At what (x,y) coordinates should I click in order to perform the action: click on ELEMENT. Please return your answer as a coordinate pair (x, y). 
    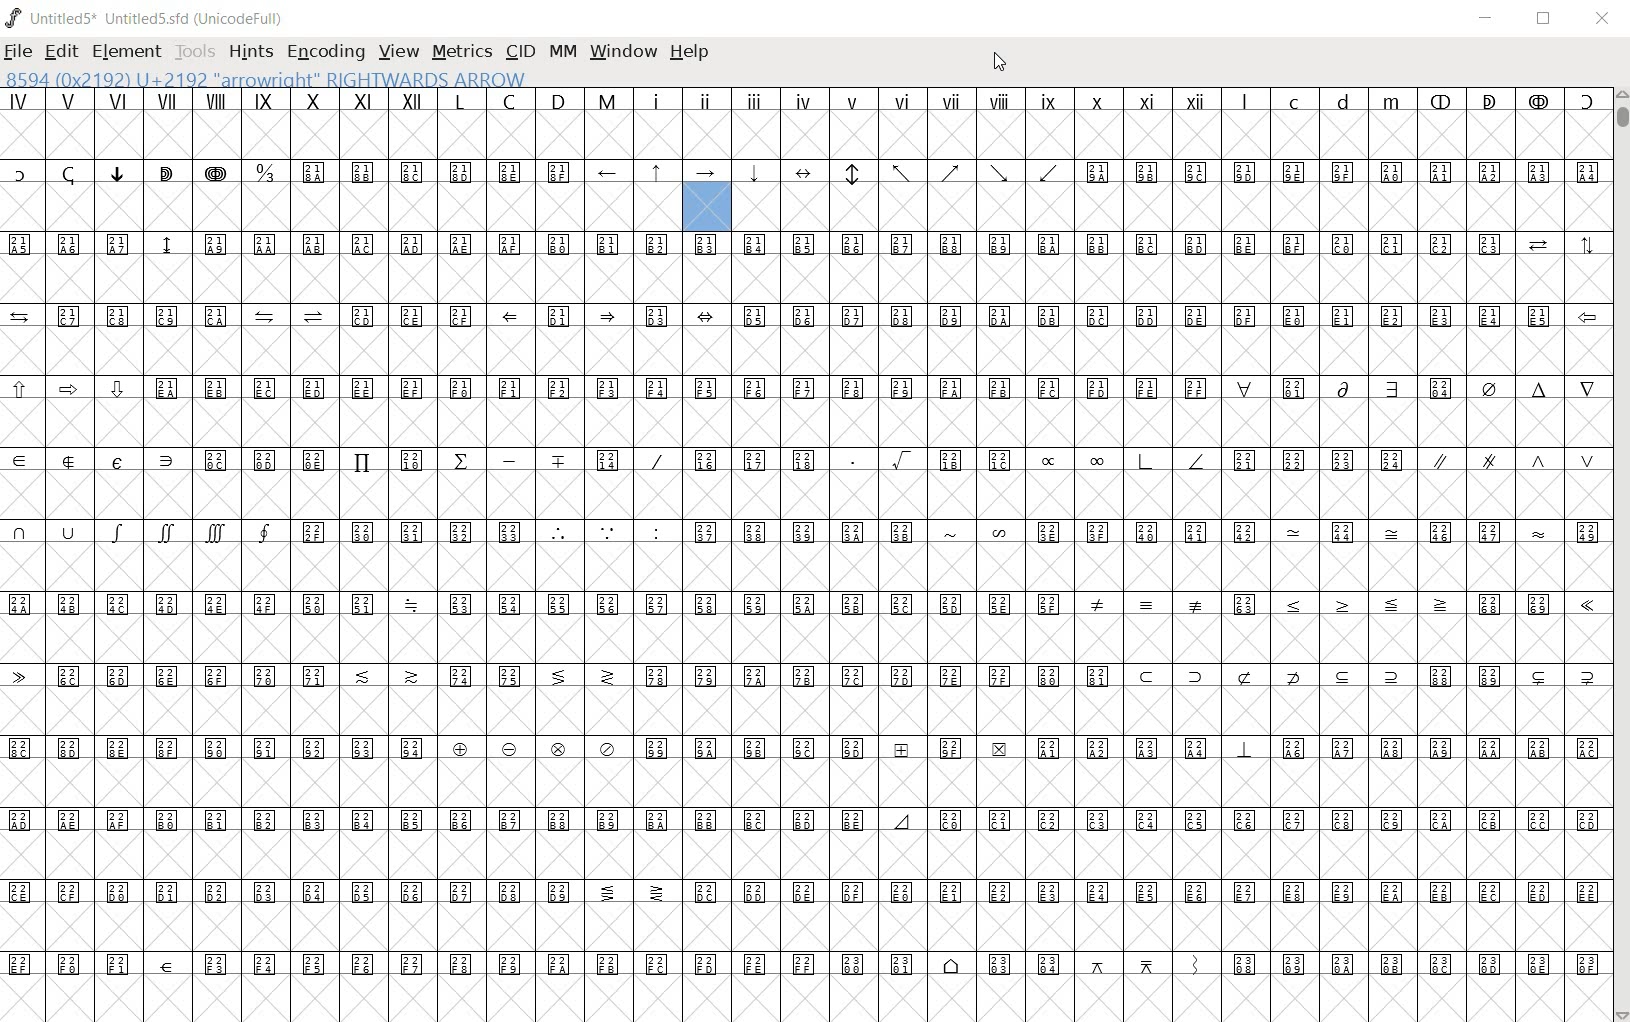
    Looking at the image, I should click on (128, 51).